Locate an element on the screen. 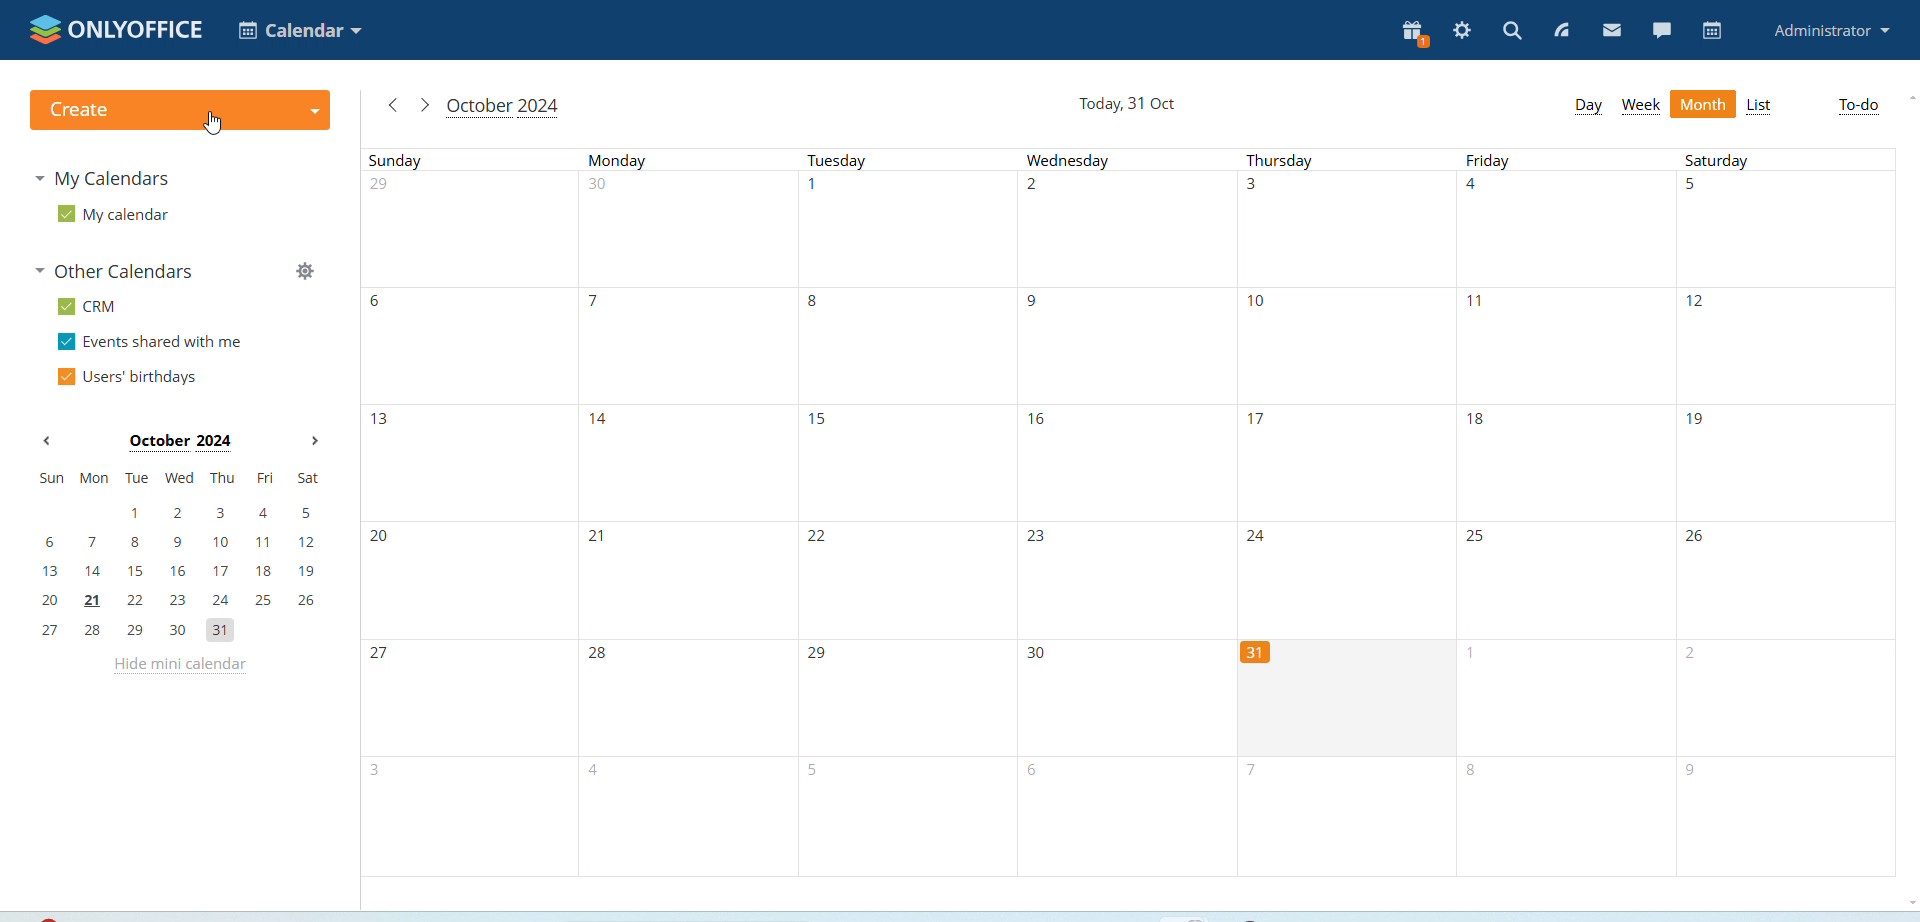  go to previous month is located at coordinates (391, 107).